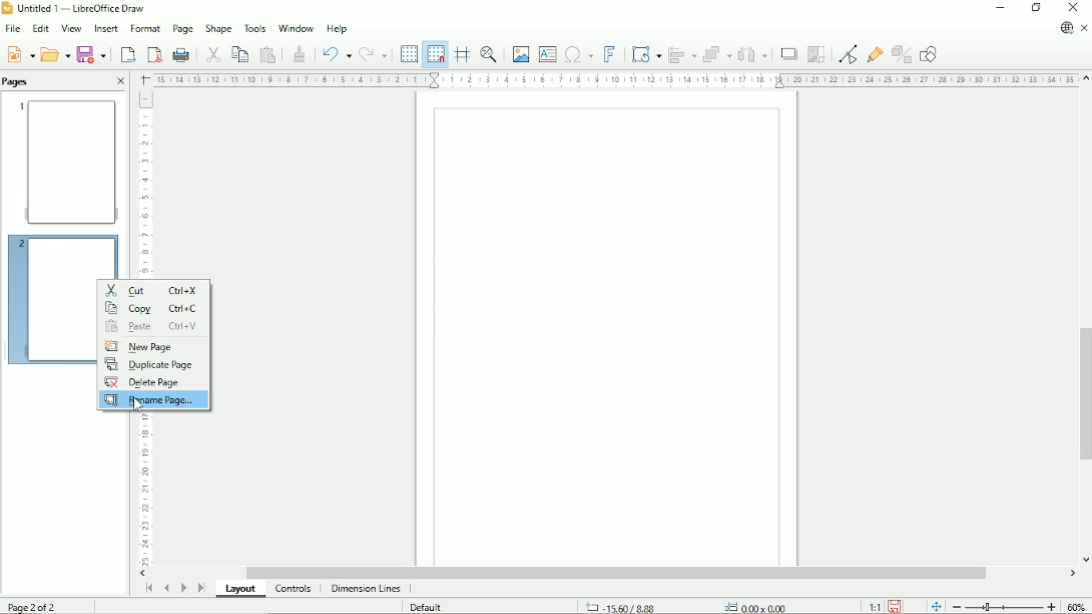  I want to click on Export directly as PDF, so click(154, 55).